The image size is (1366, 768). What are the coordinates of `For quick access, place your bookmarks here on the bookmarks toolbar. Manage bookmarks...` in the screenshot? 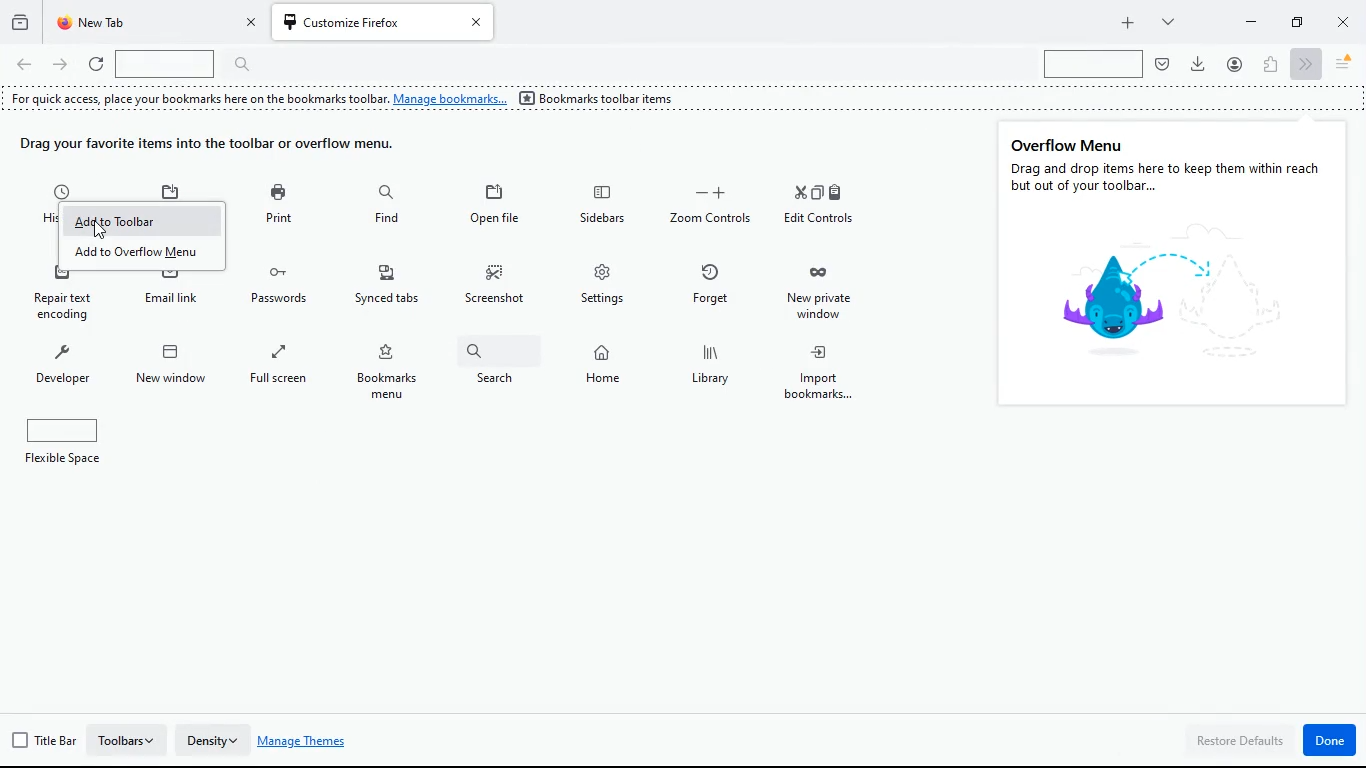 It's located at (256, 99).